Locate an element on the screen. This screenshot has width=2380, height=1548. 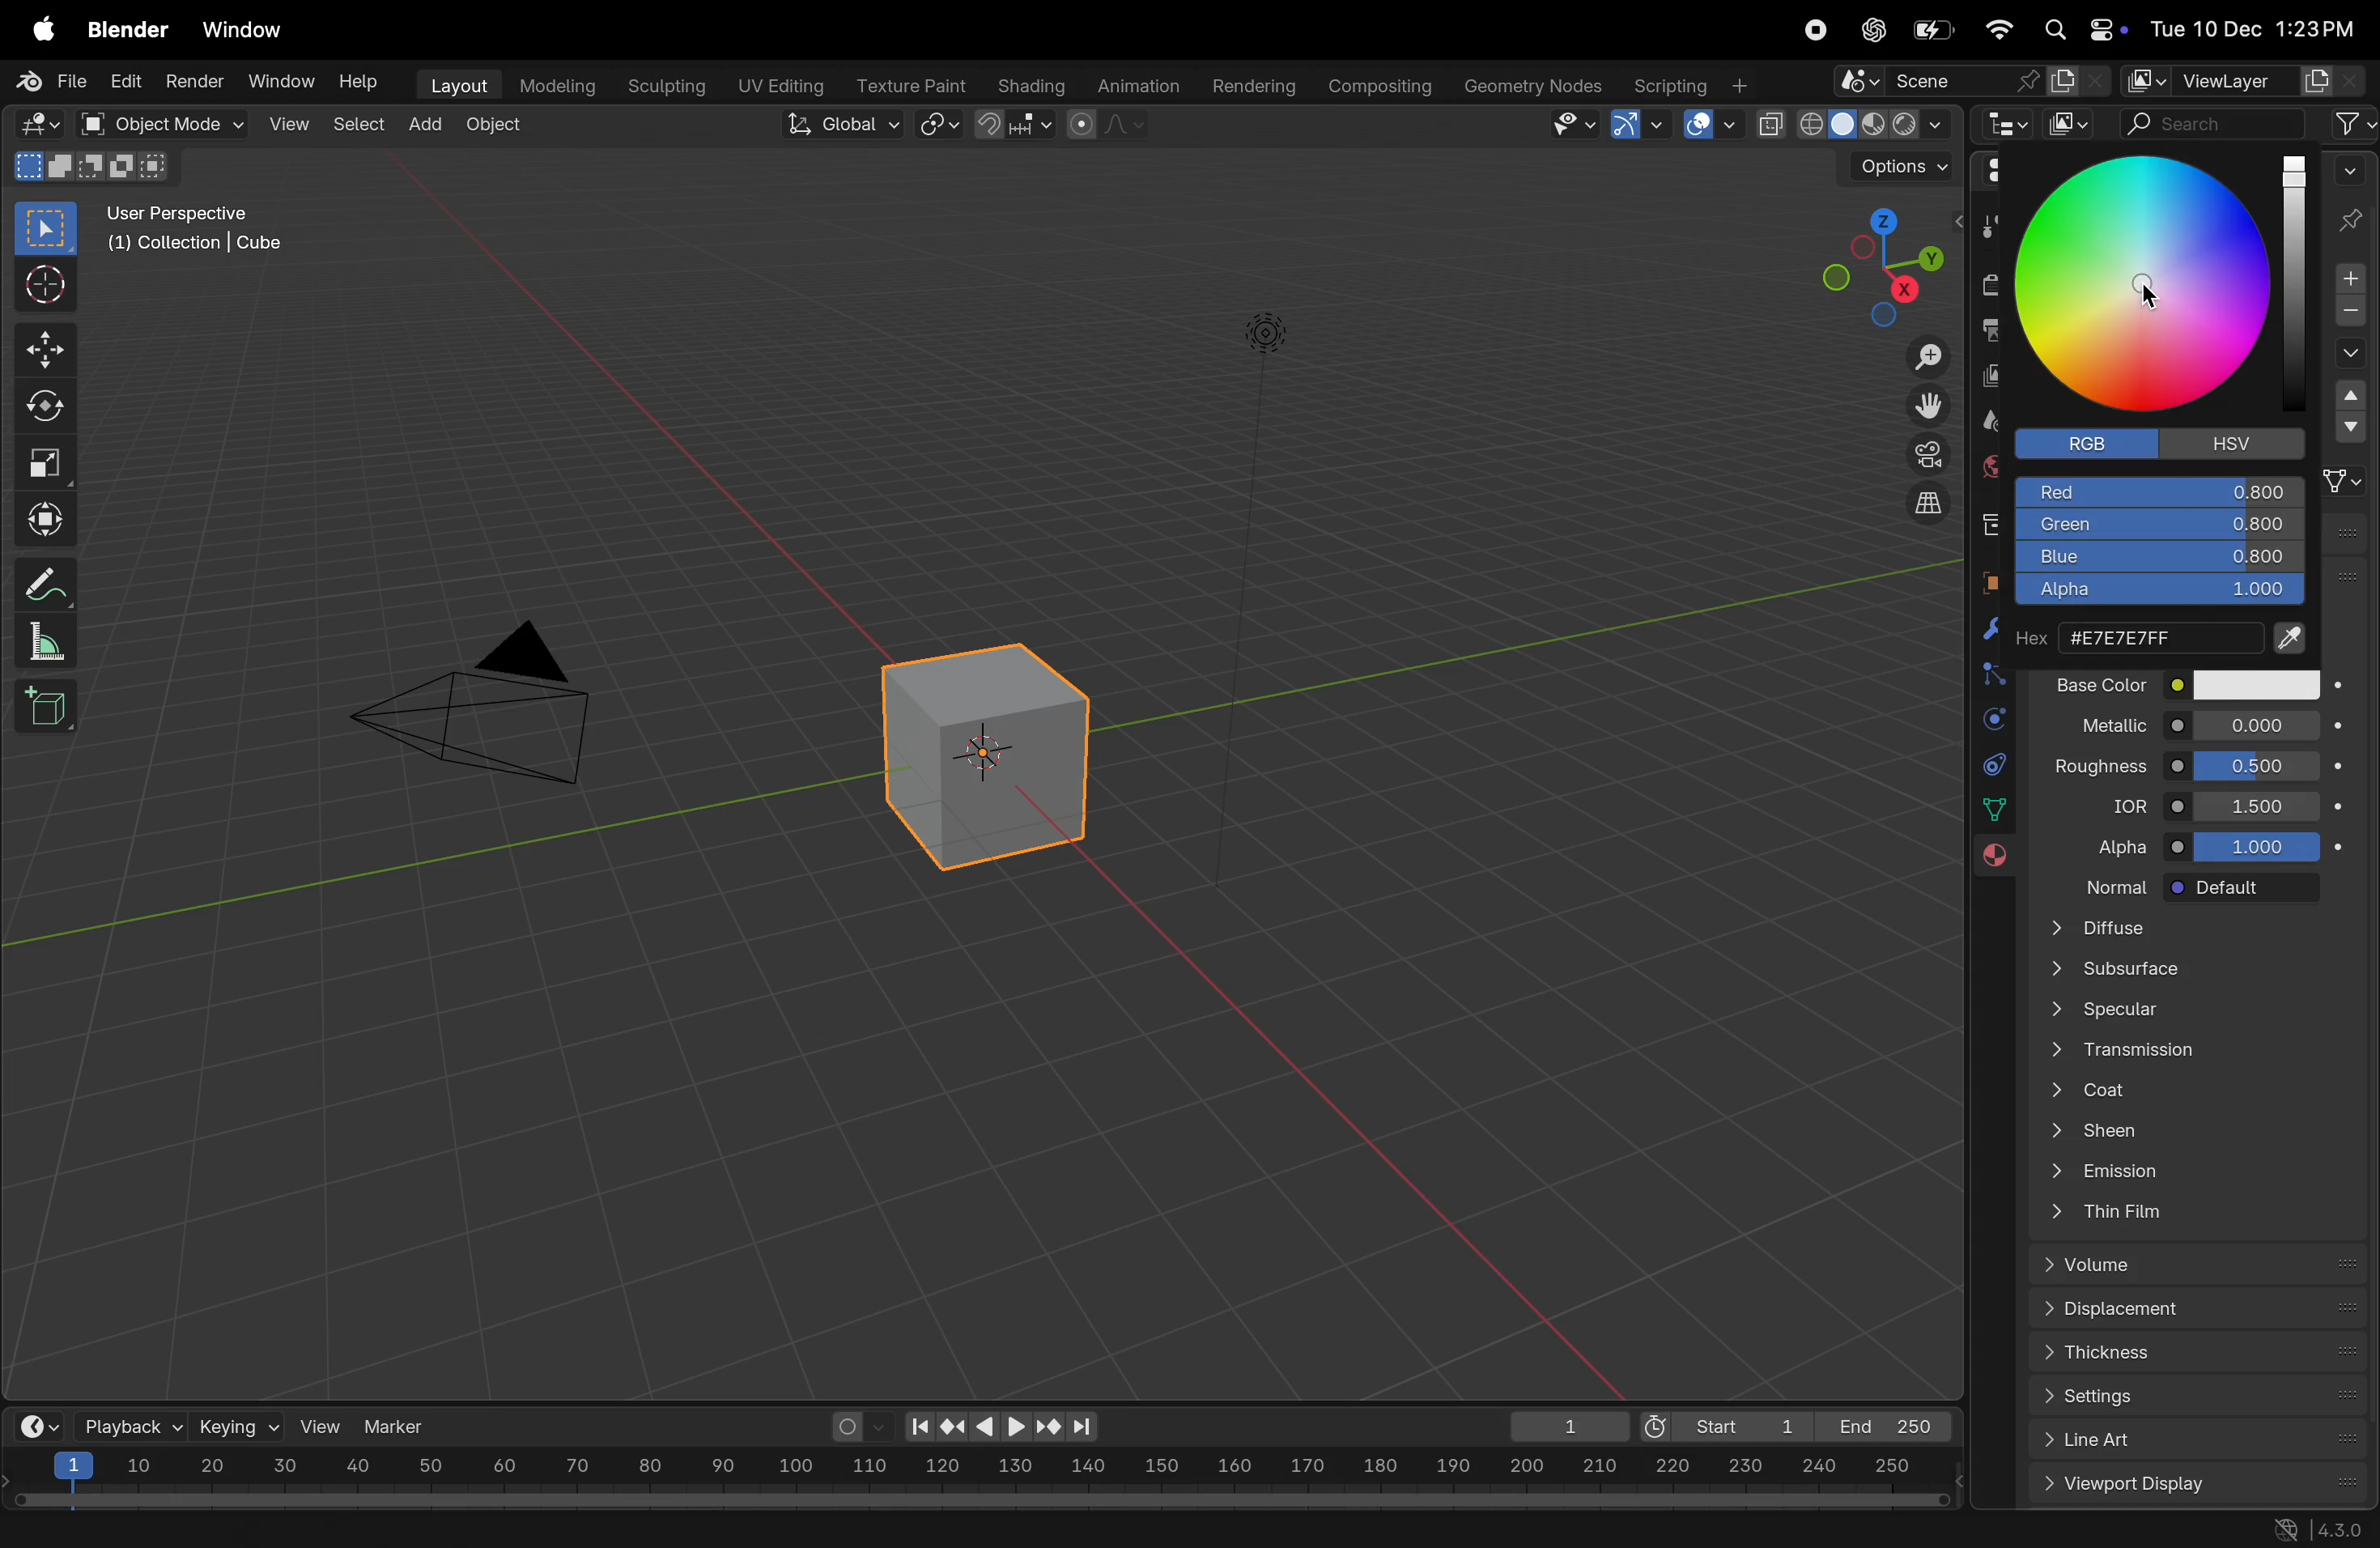
Layout is located at coordinates (454, 83).